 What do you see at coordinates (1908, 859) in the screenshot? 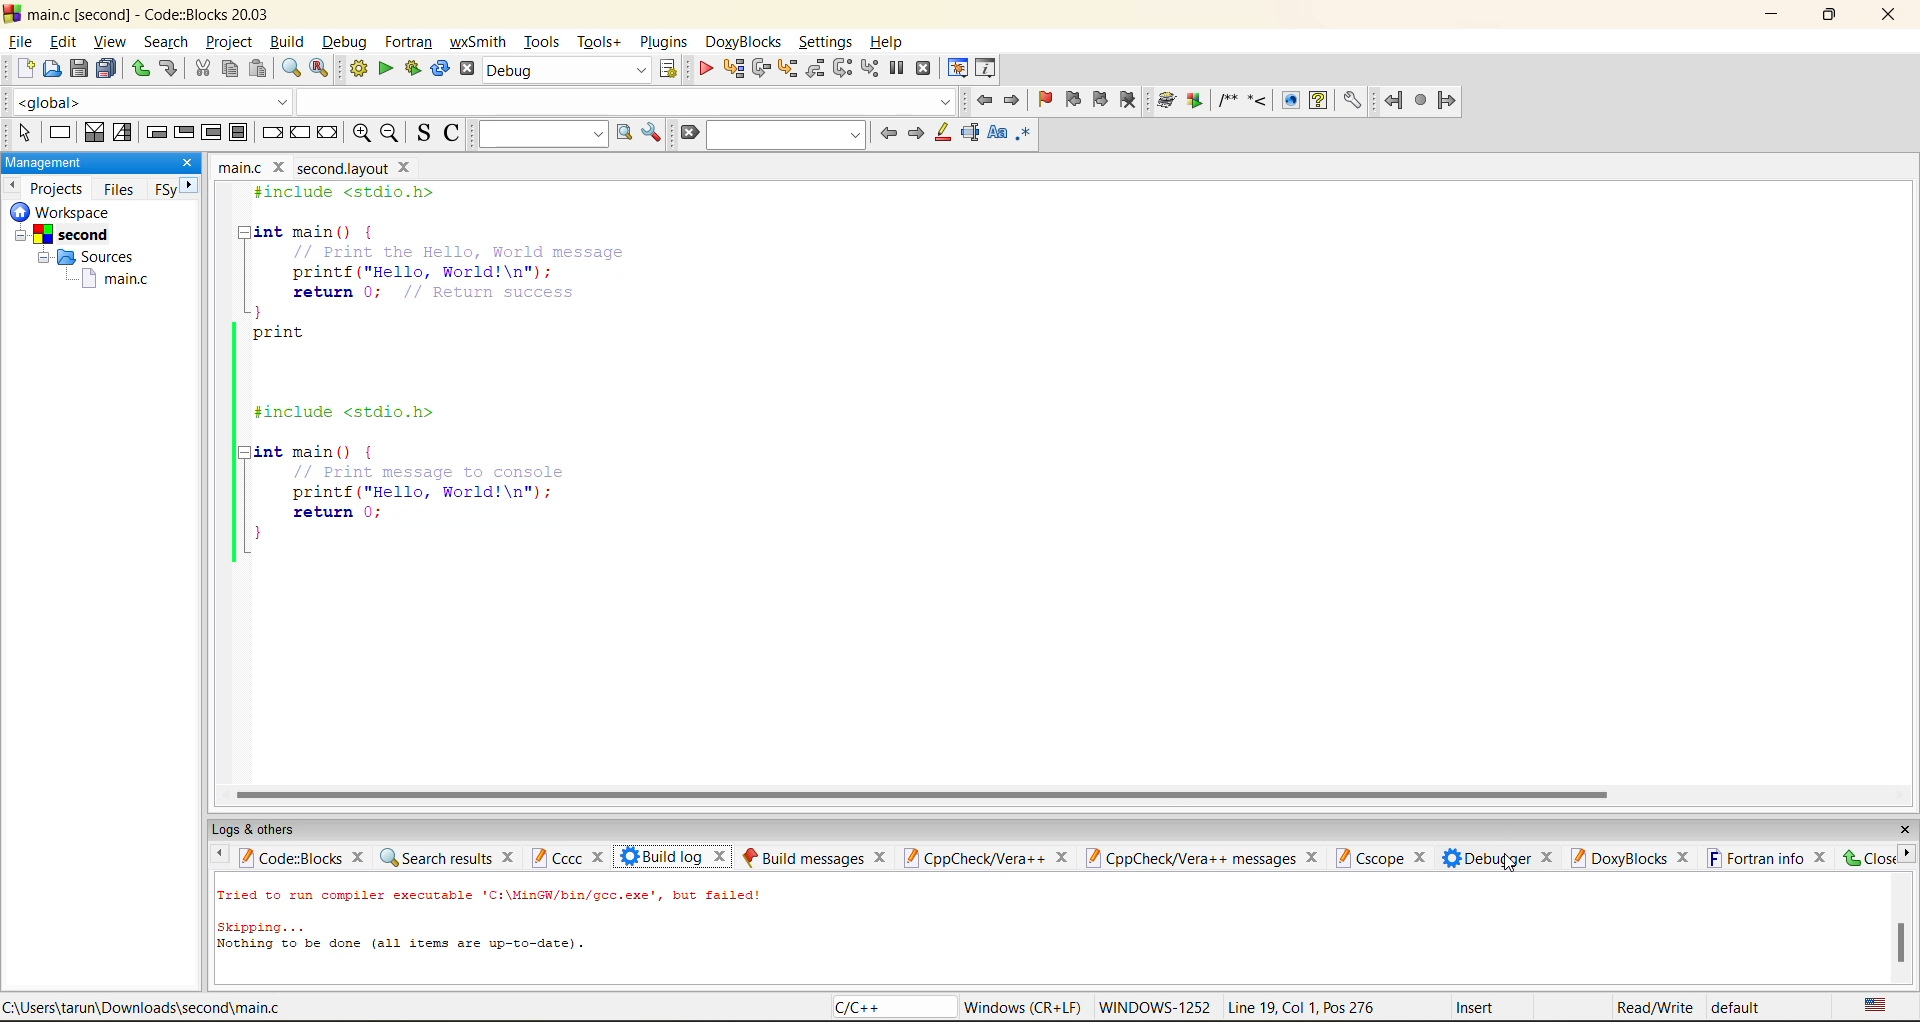
I see `right menu` at bounding box center [1908, 859].